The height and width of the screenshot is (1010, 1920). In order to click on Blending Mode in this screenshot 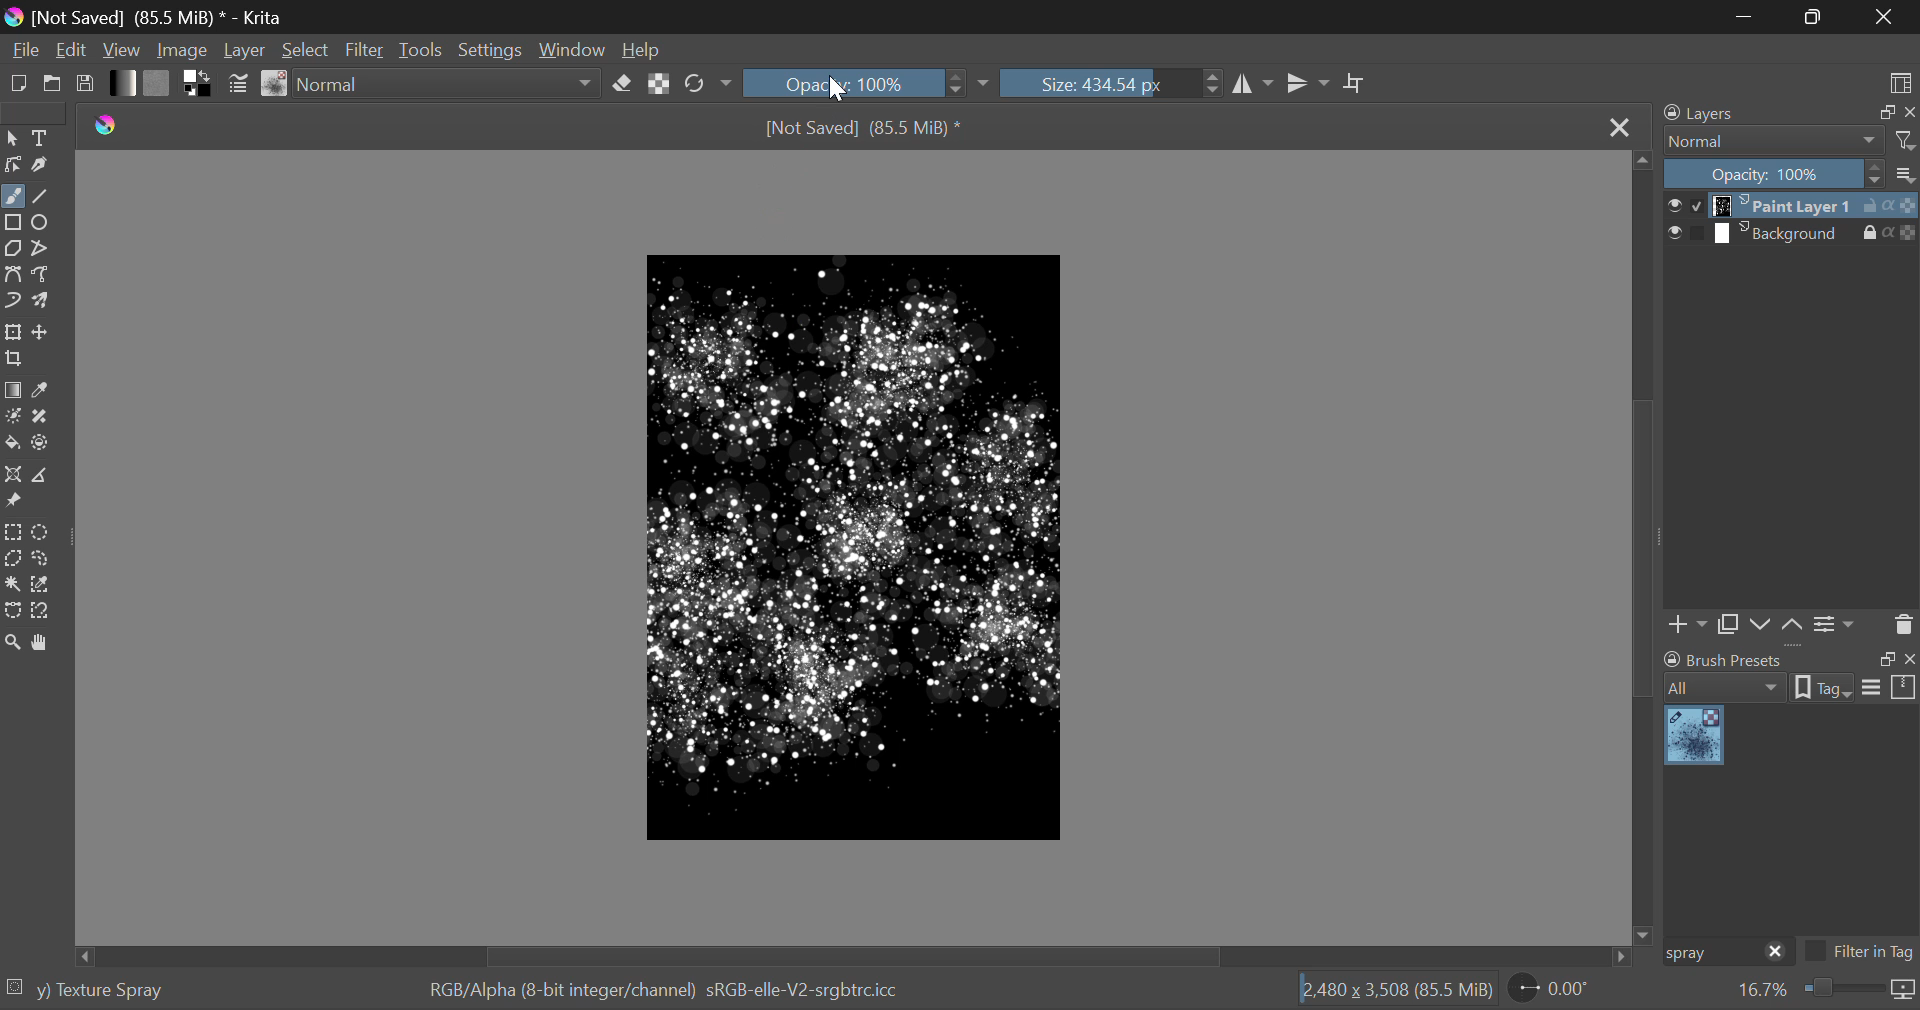, I will do `click(449, 84)`.